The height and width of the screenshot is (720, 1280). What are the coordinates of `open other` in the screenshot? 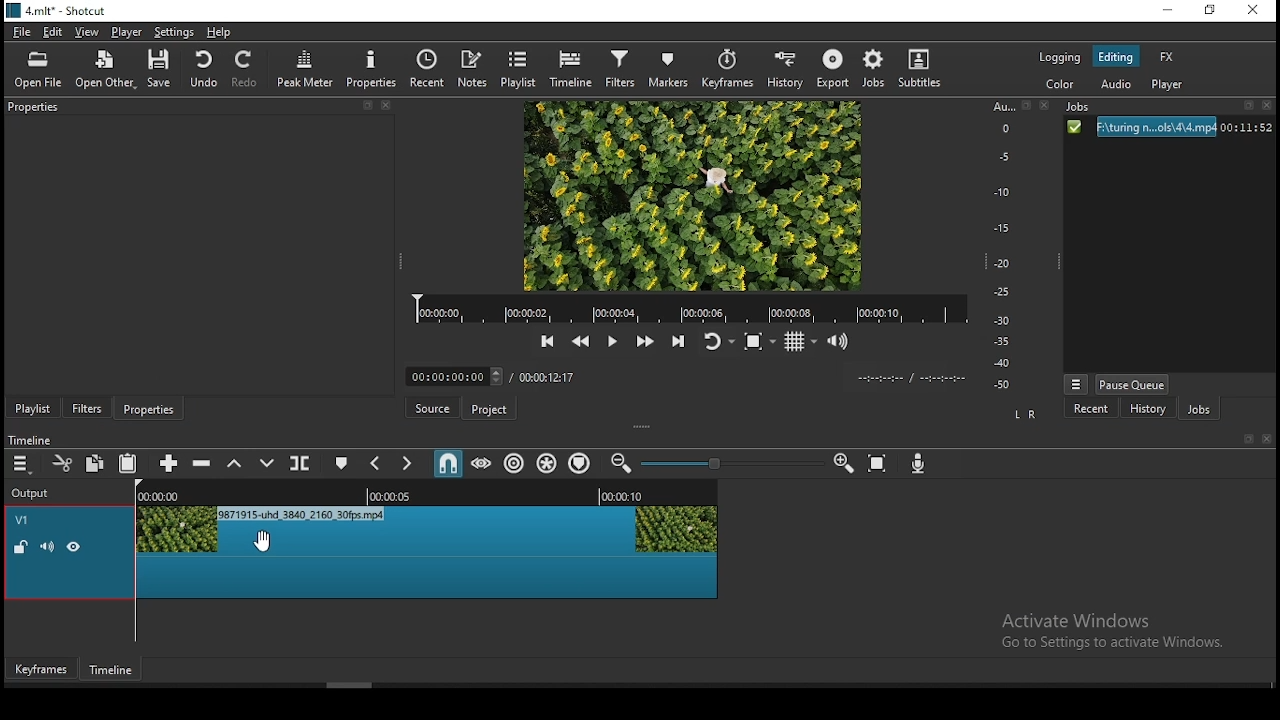 It's located at (105, 72).